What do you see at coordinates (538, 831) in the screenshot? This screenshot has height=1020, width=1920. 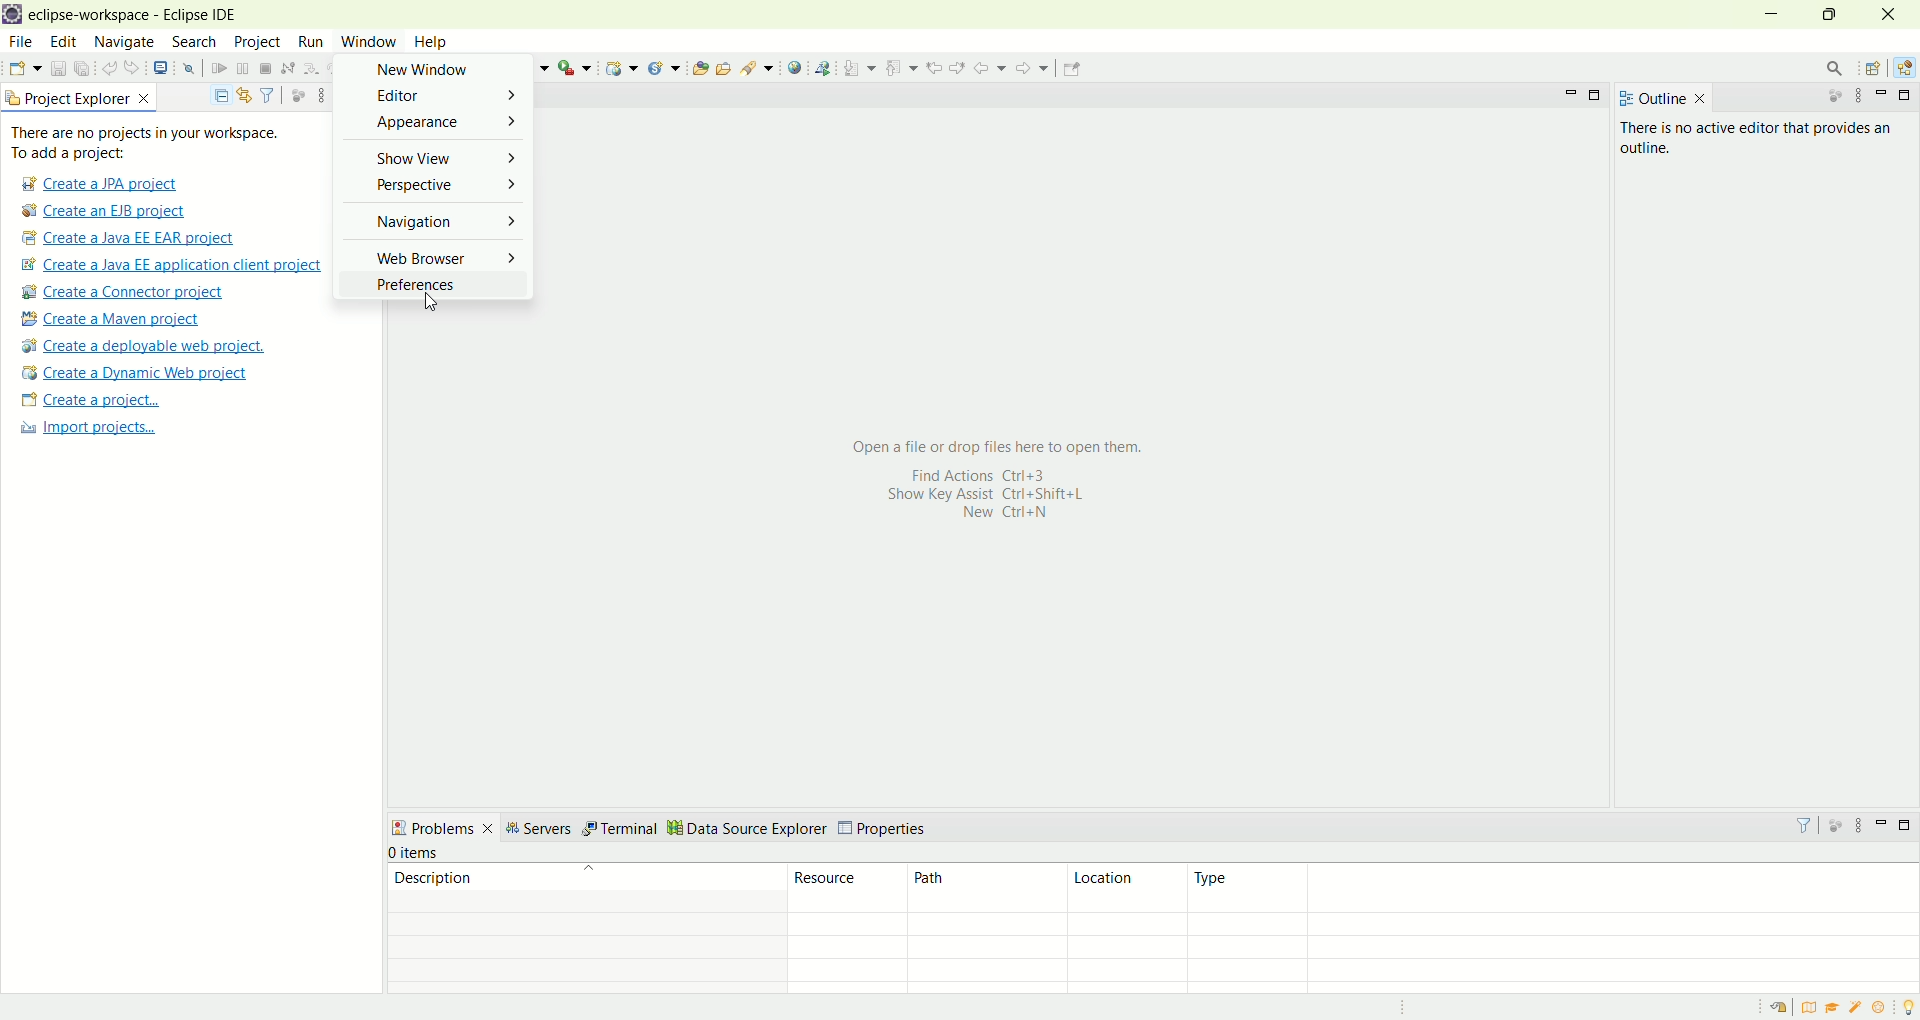 I see `servers` at bounding box center [538, 831].